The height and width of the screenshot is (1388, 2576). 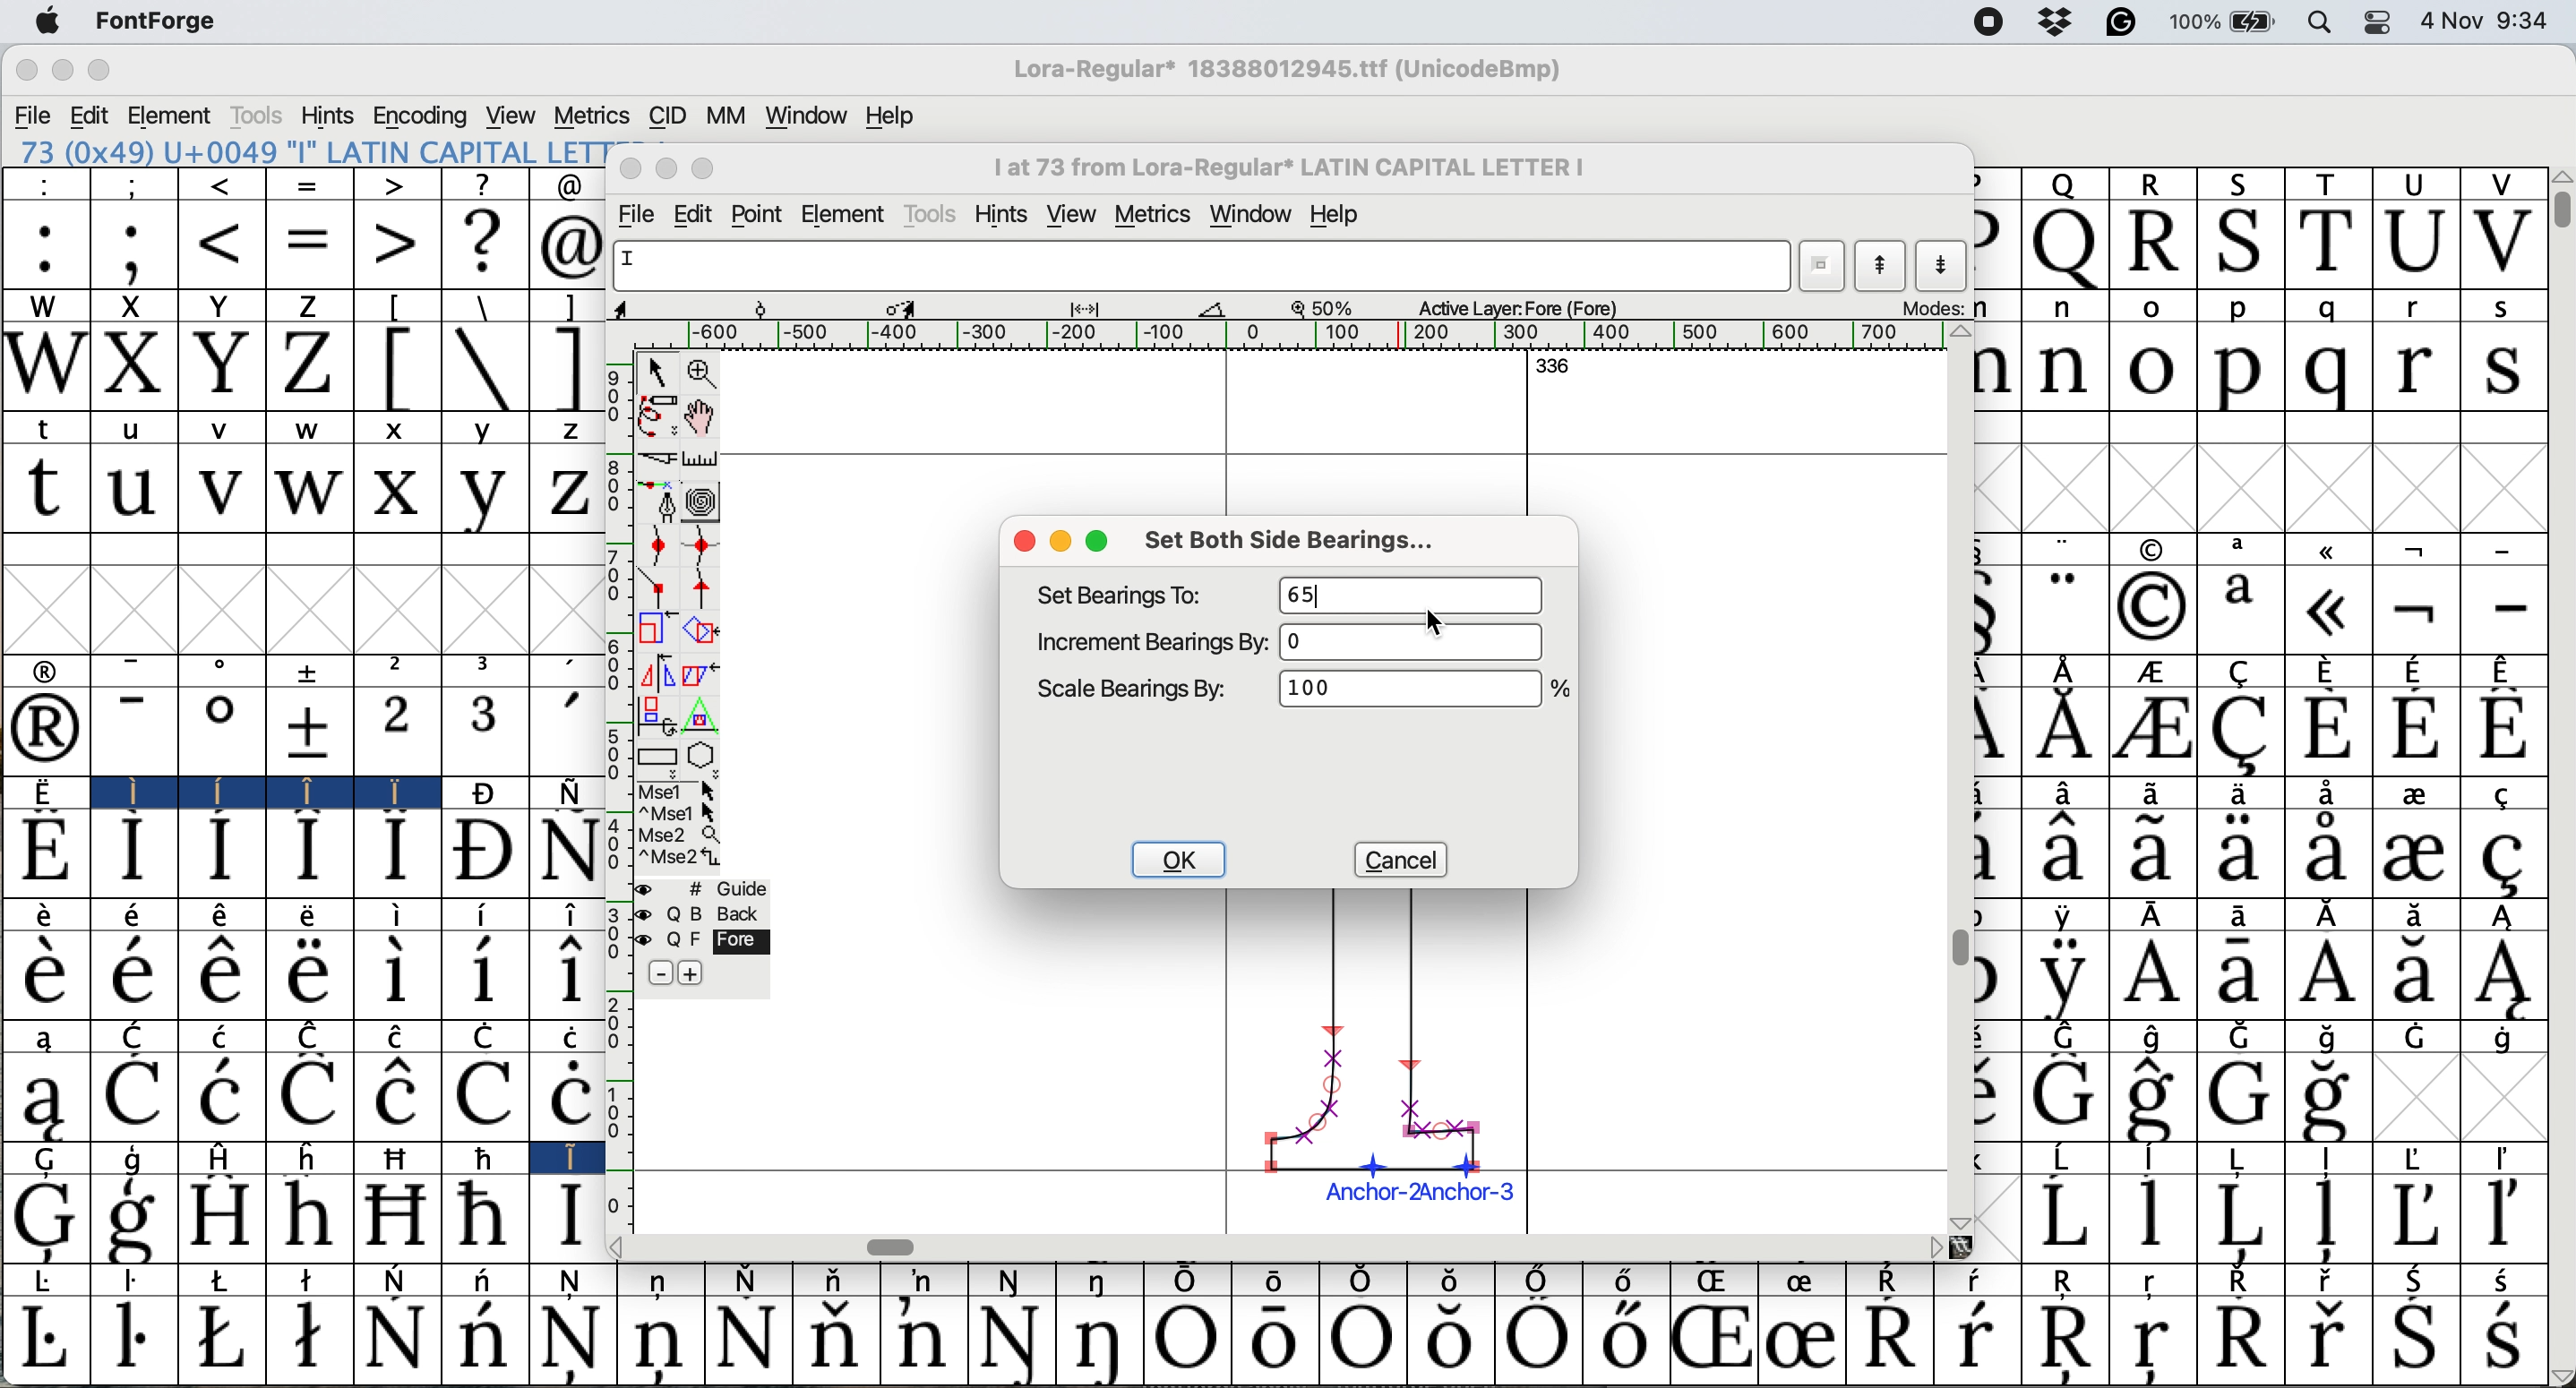 What do you see at coordinates (492, 1035) in the screenshot?
I see `Symbol` at bounding box center [492, 1035].